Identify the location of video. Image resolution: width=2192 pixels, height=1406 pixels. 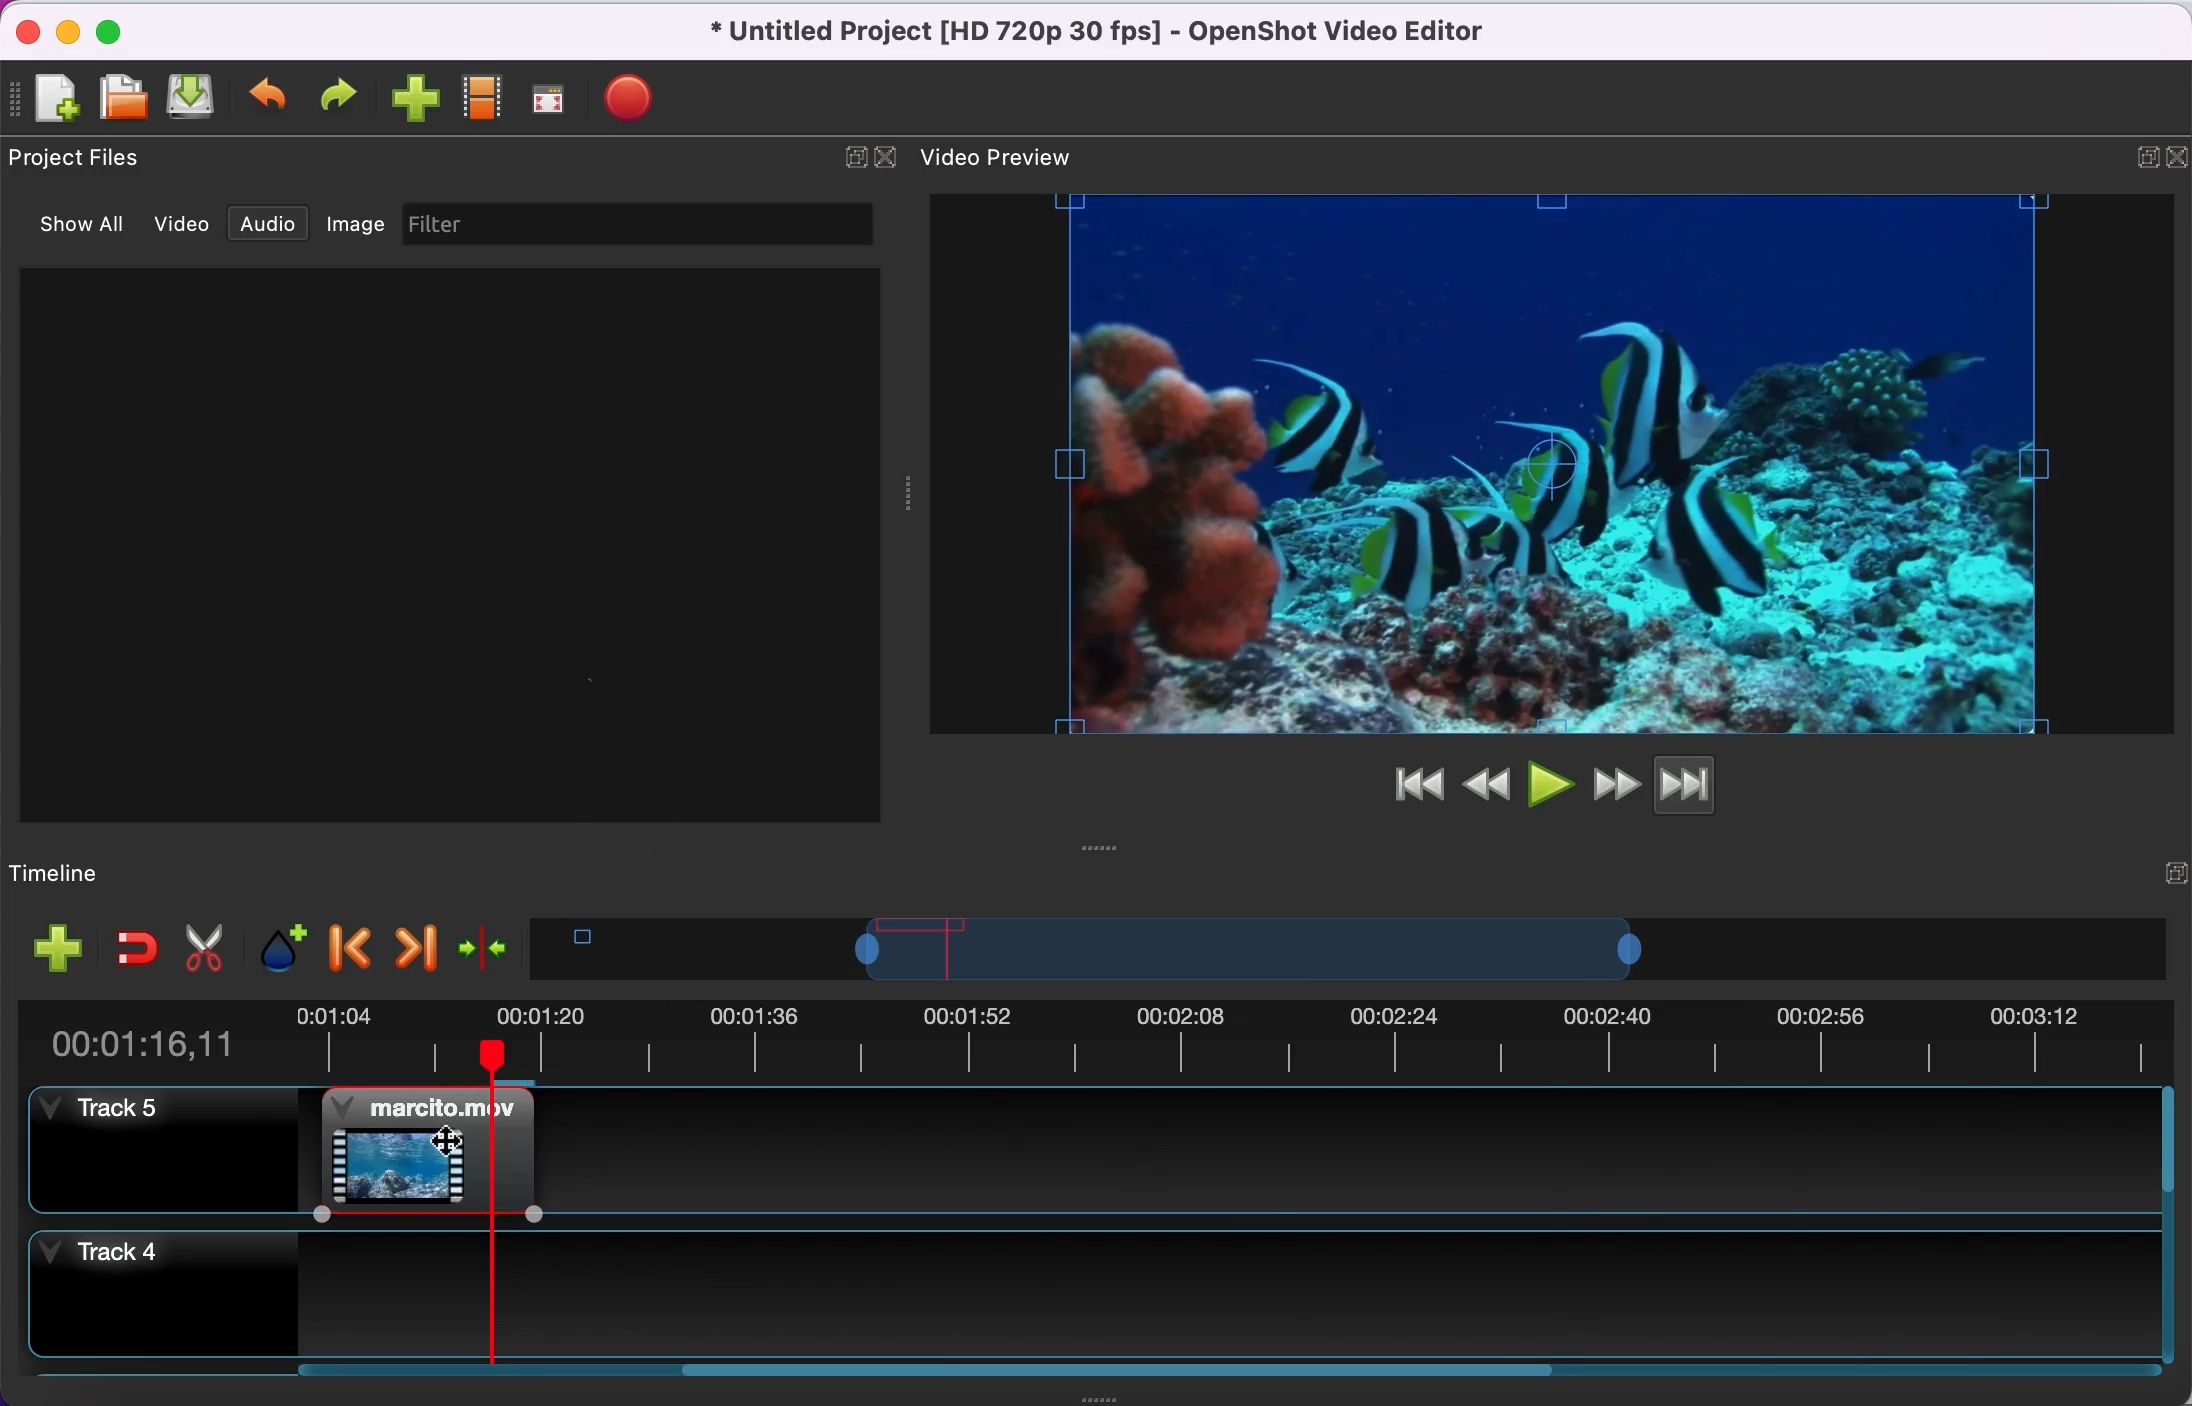
(173, 222).